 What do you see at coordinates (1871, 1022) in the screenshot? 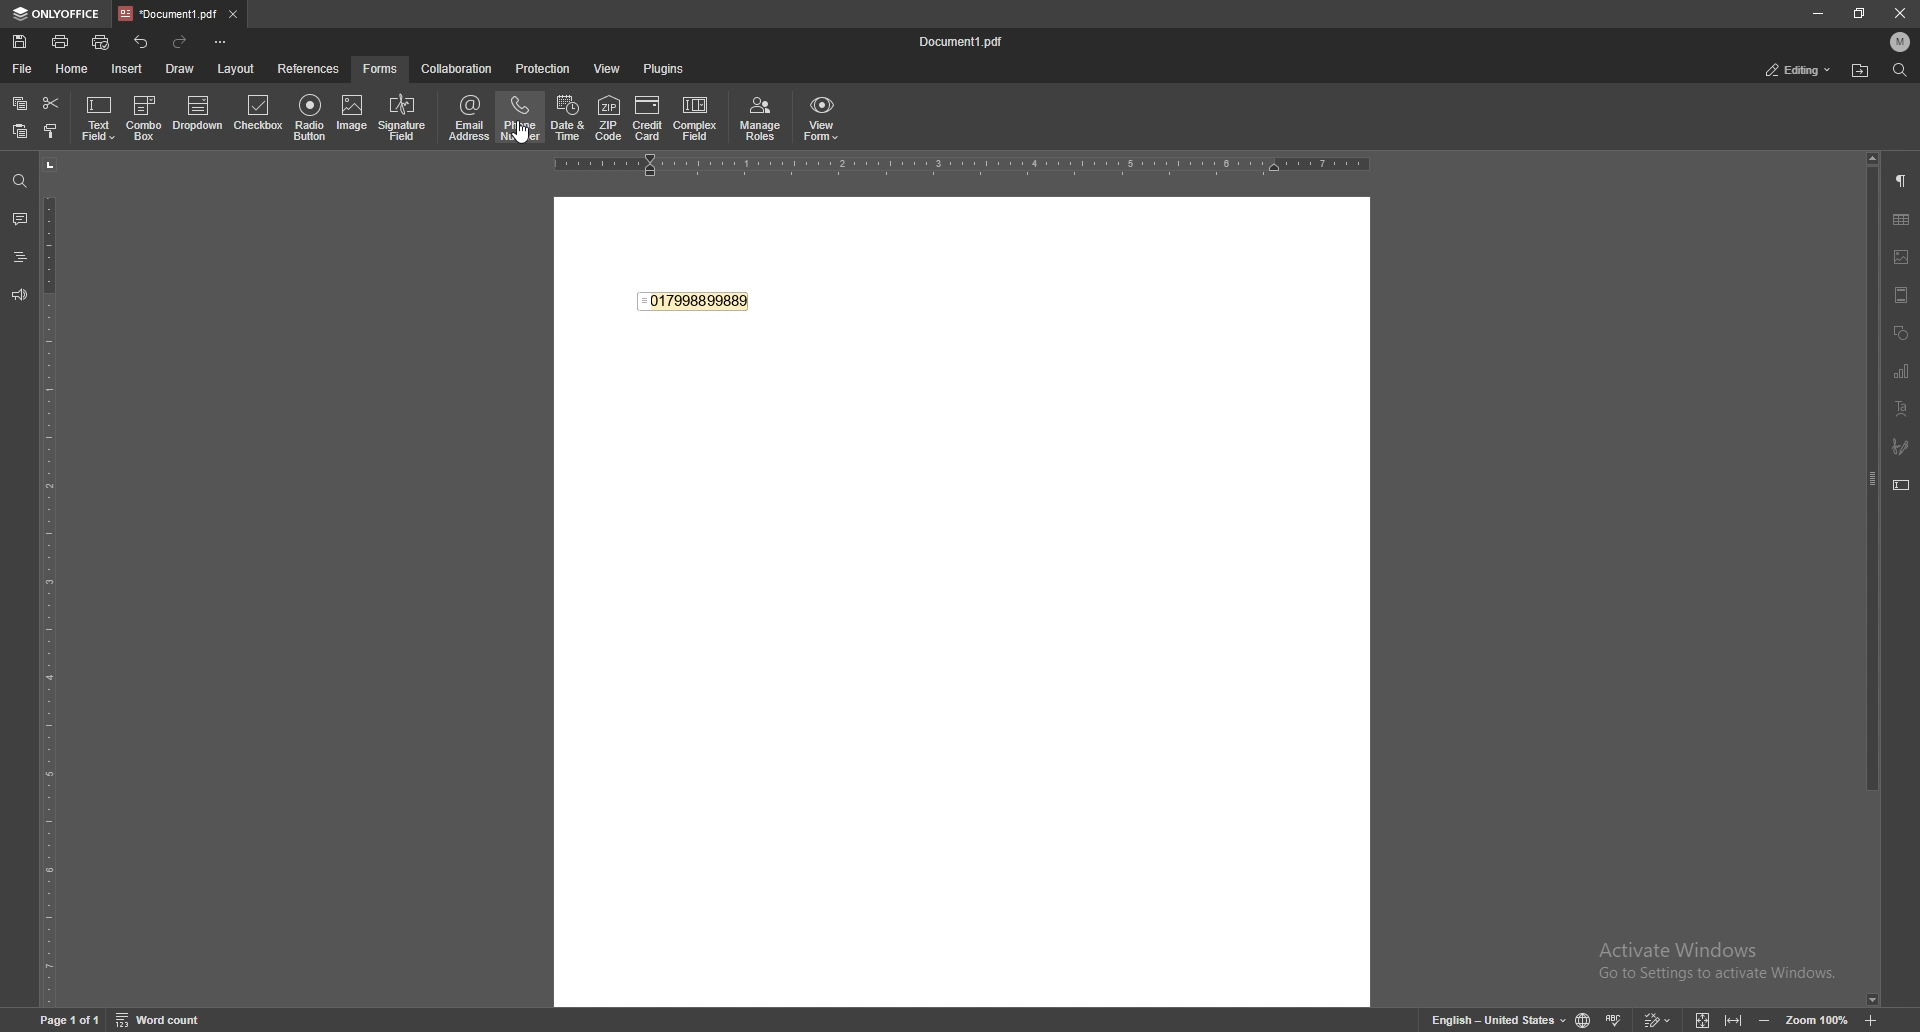
I see `zoom in` at bounding box center [1871, 1022].